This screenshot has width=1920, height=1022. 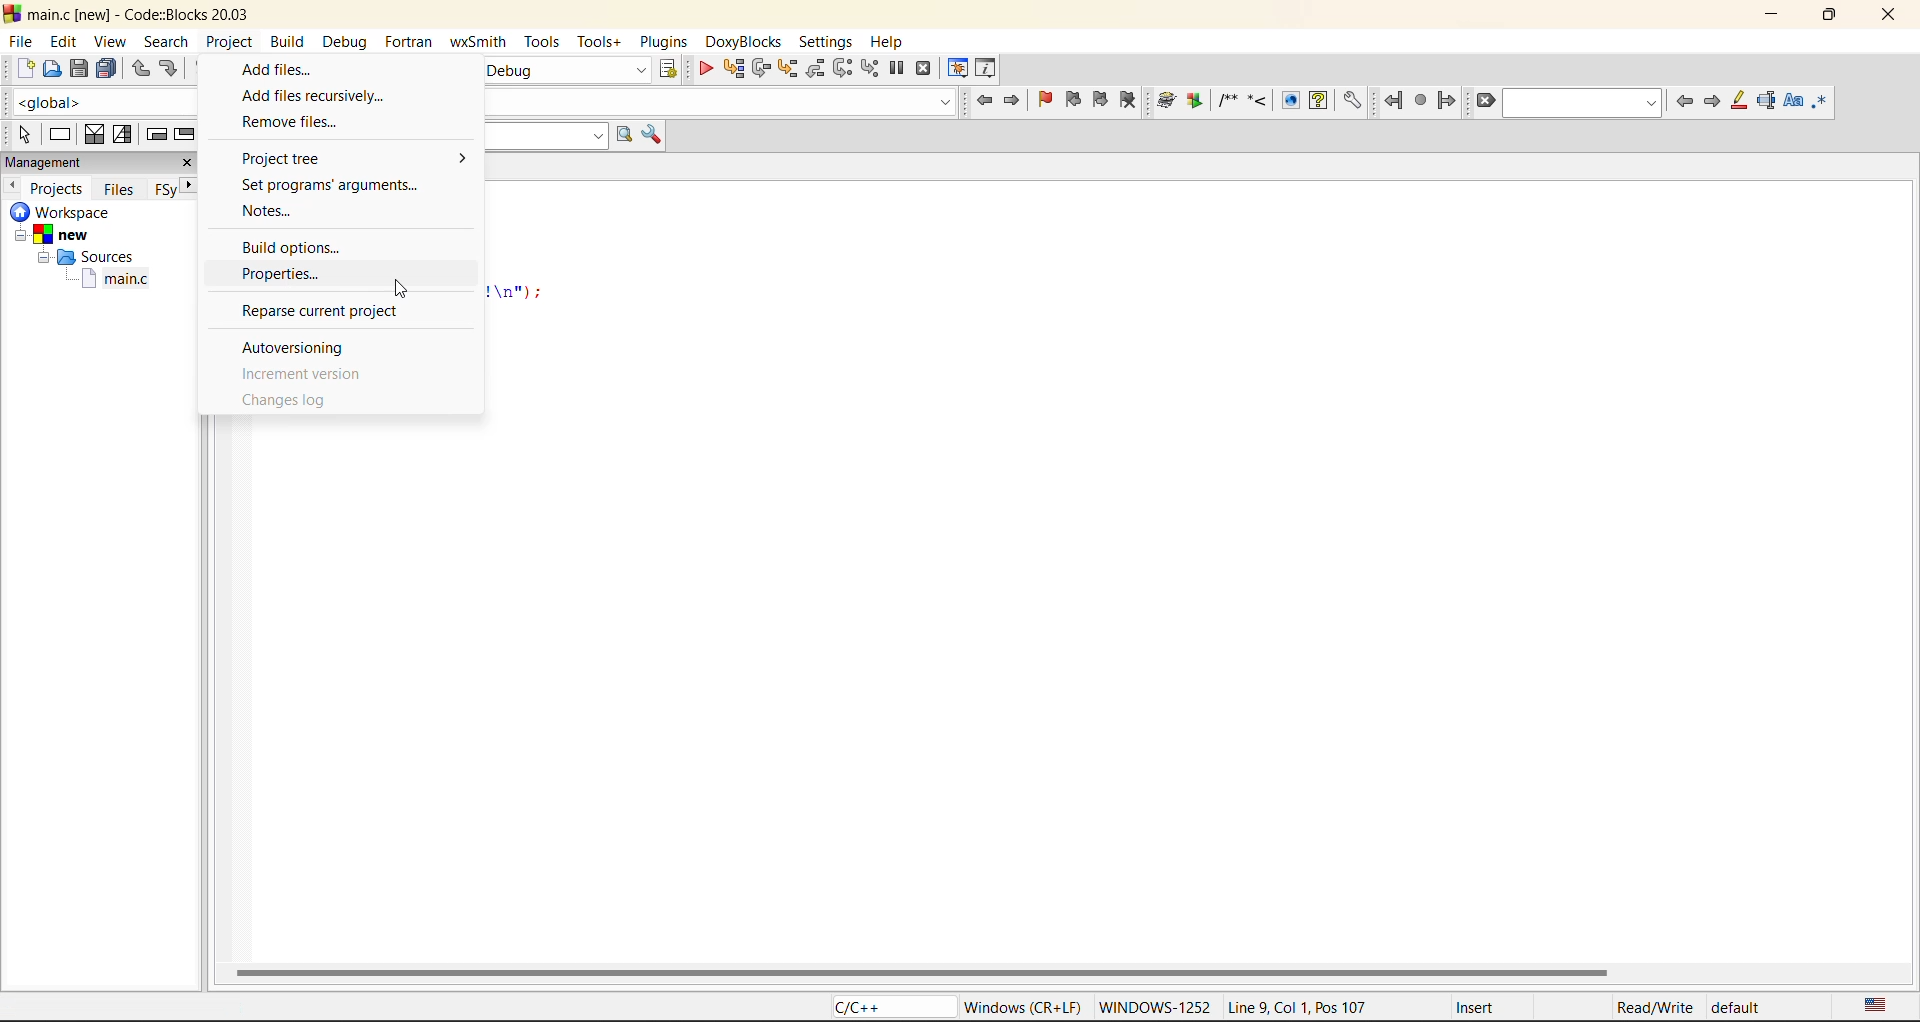 I want to click on projects, so click(x=59, y=188).